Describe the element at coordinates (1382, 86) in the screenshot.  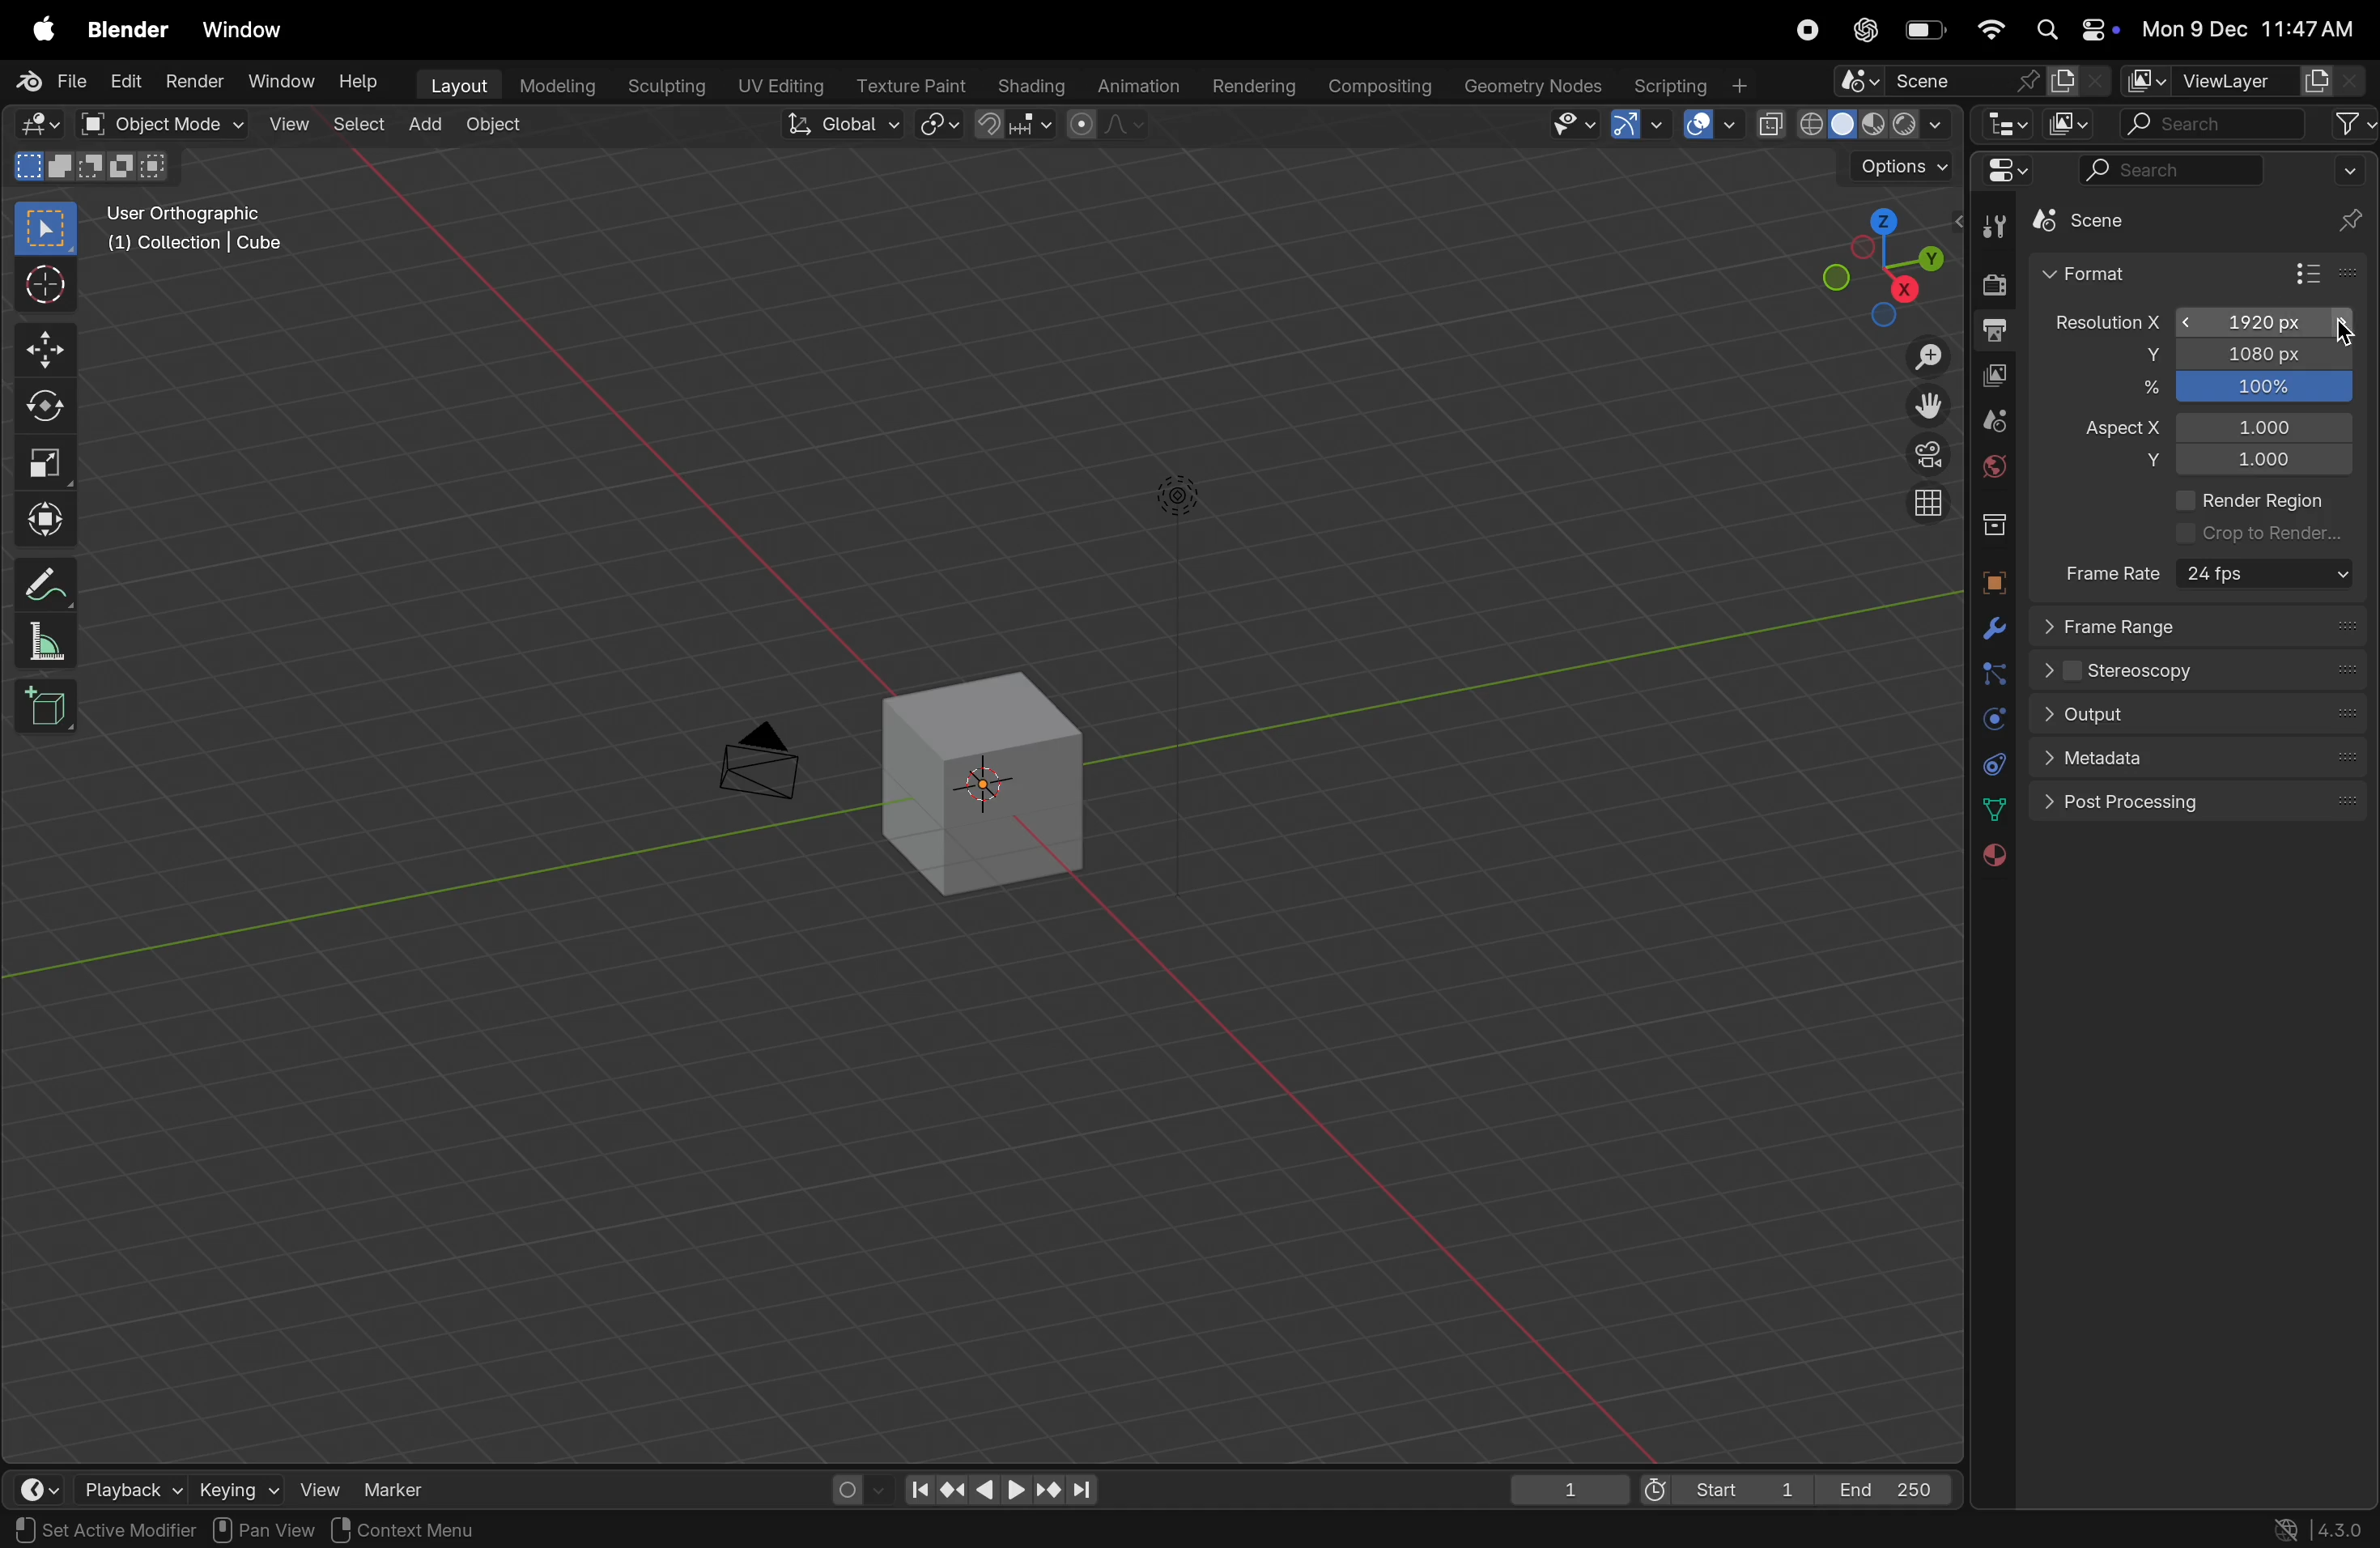
I see `composting` at that location.